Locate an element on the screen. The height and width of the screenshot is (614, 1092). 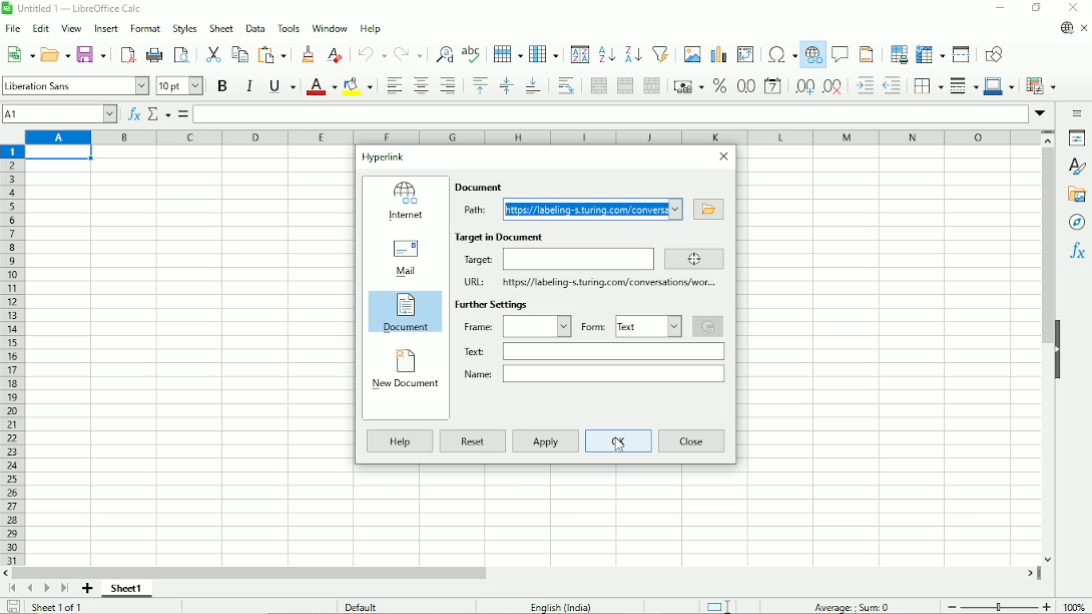
Further settings is located at coordinates (490, 305).